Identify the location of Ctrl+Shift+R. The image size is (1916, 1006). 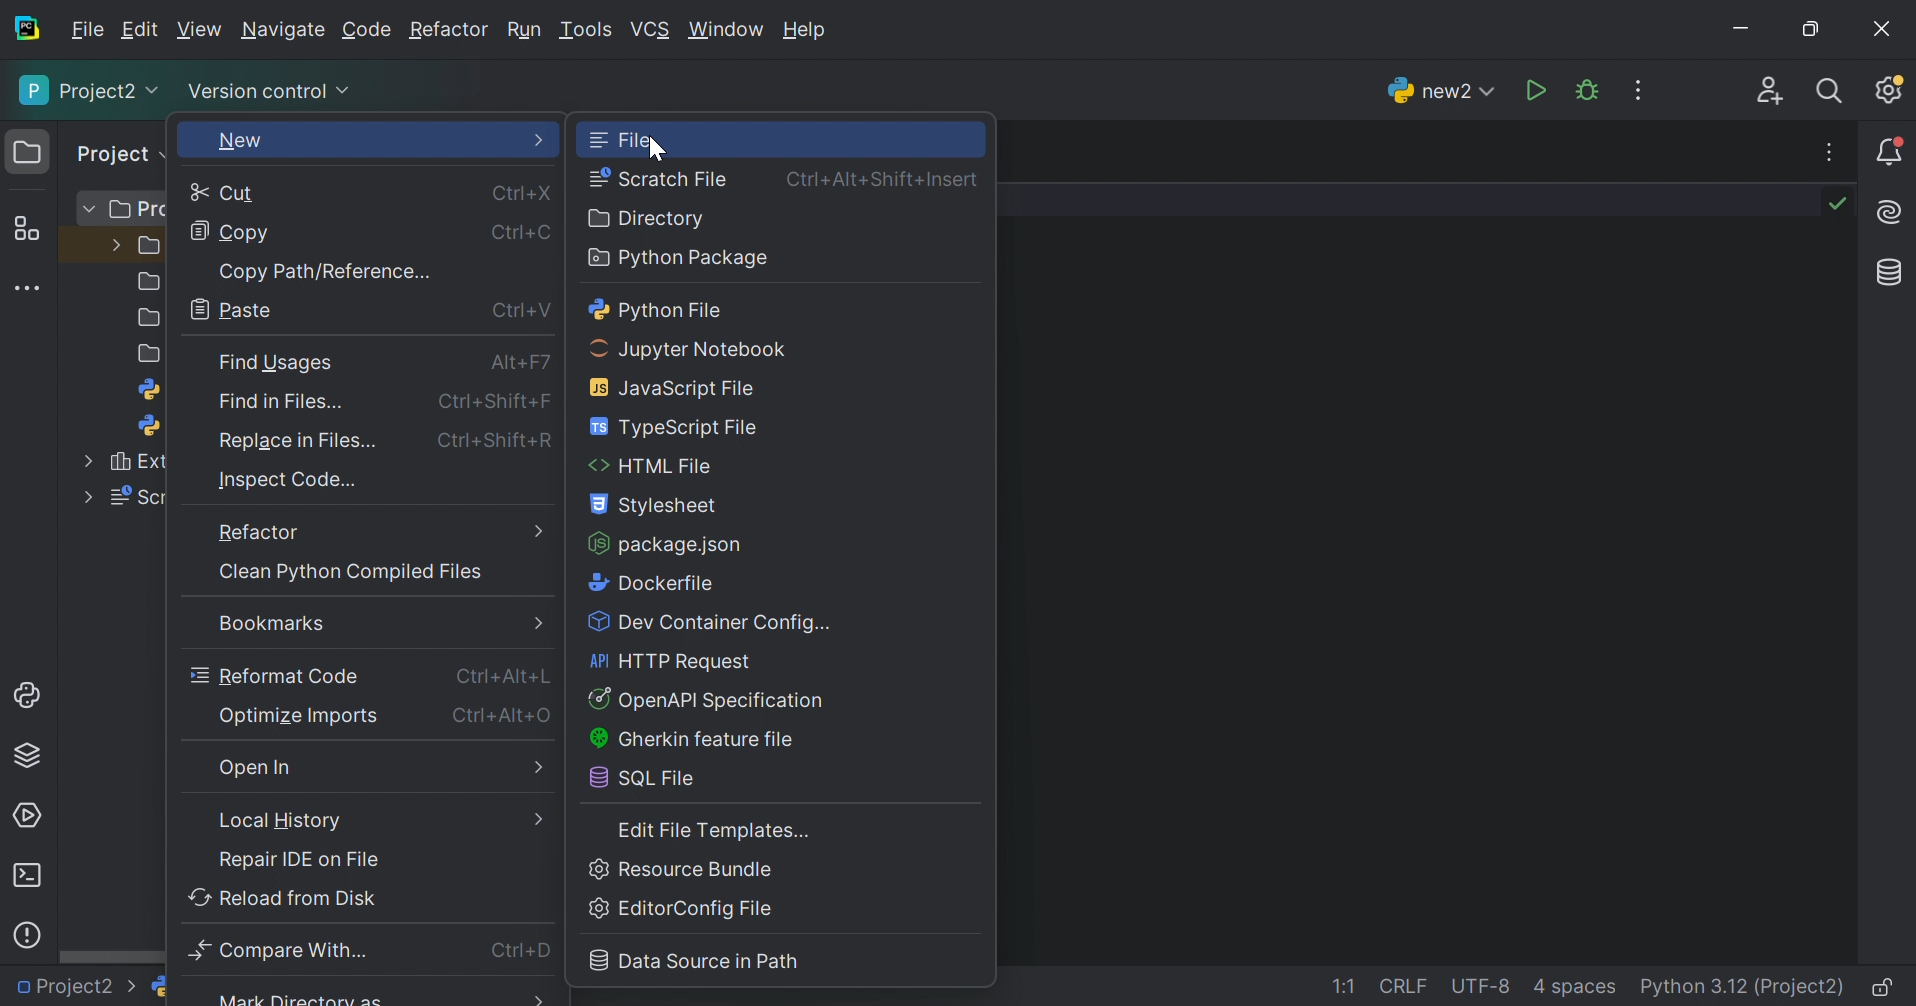
(500, 443).